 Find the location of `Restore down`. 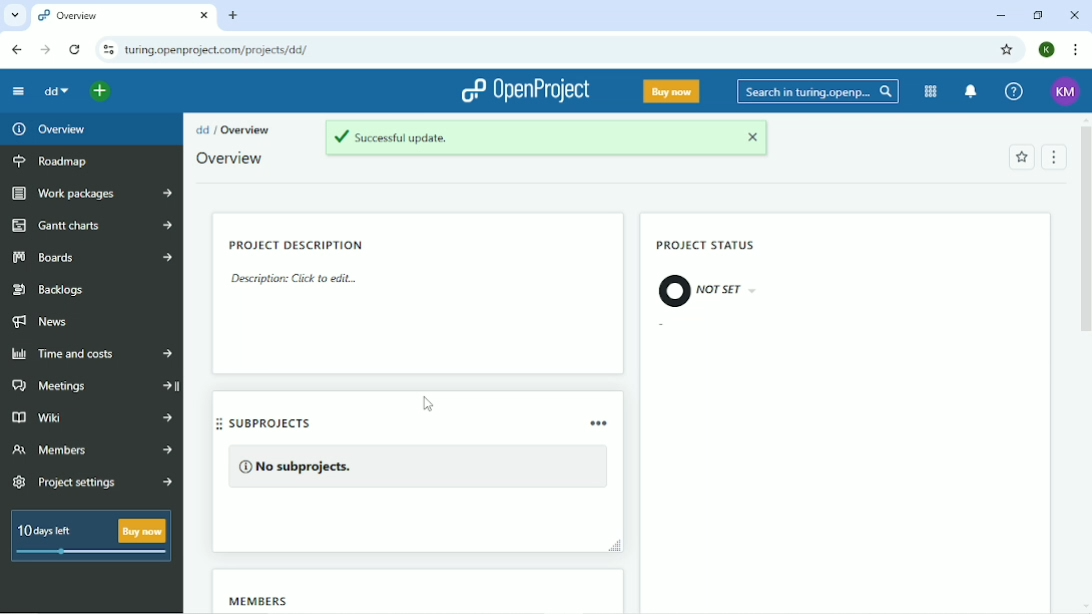

Restore down is located at coordinates (1037, 15).